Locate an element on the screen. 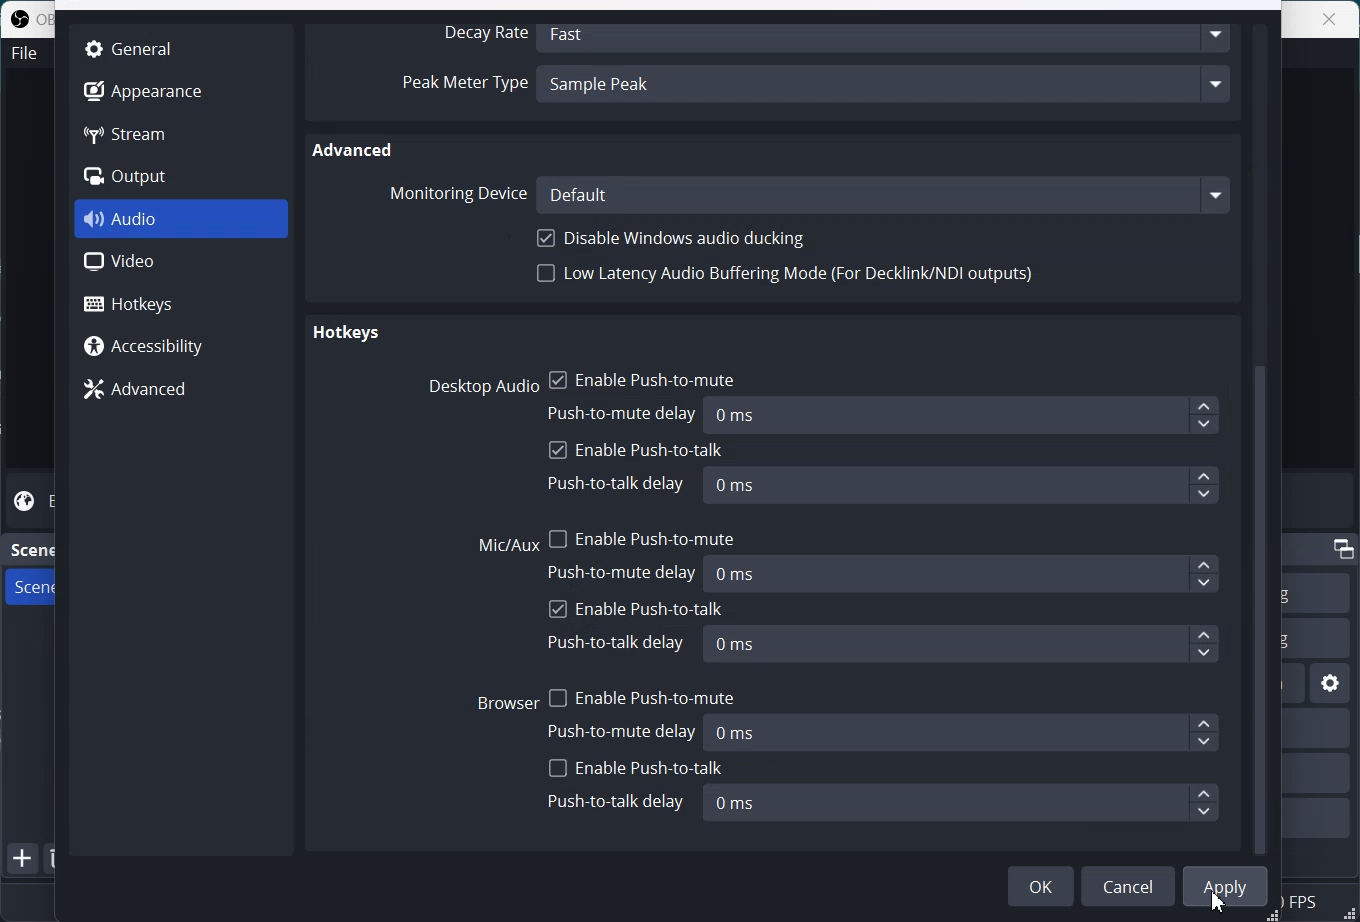  Cancel is located at coordinates (1128, 886).